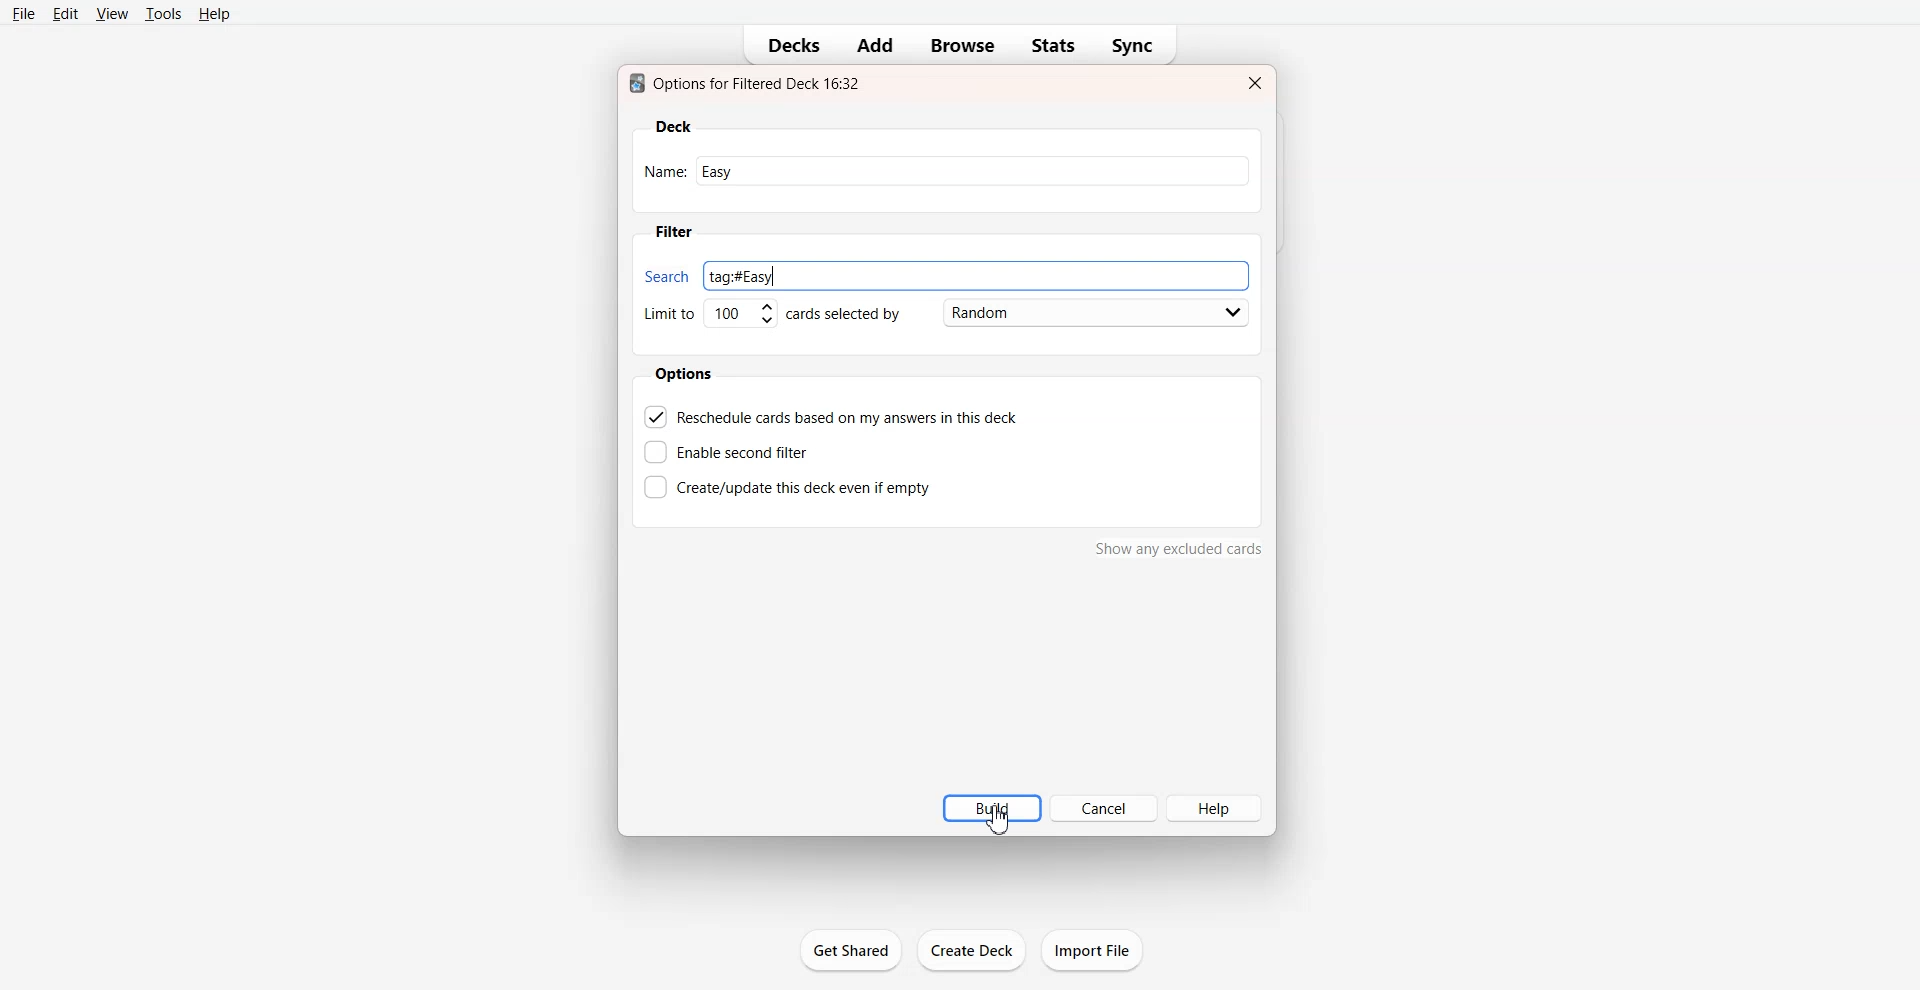 The width and height of the screenshot is (1920, 990). I want to click on Build, so click(992, 808).